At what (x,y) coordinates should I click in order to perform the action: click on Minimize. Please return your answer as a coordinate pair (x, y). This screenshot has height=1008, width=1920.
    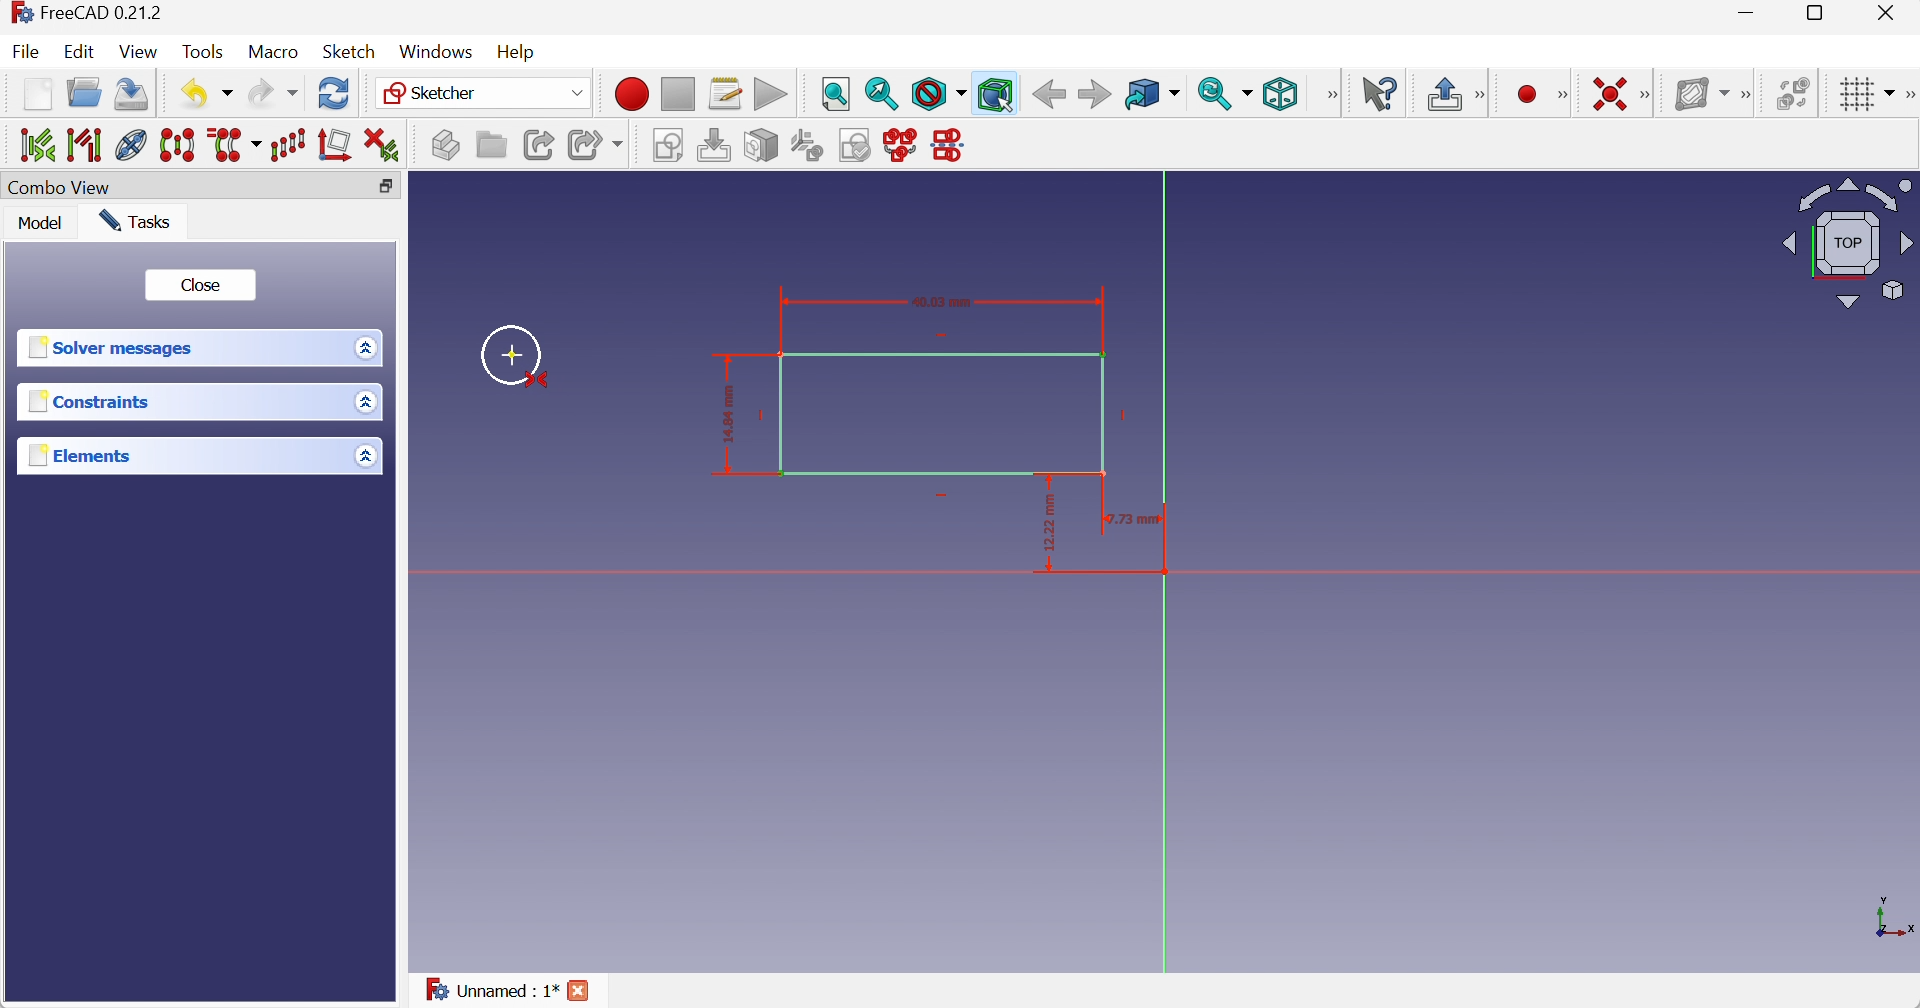
    Looking at the image, I should click on (1750, 13).